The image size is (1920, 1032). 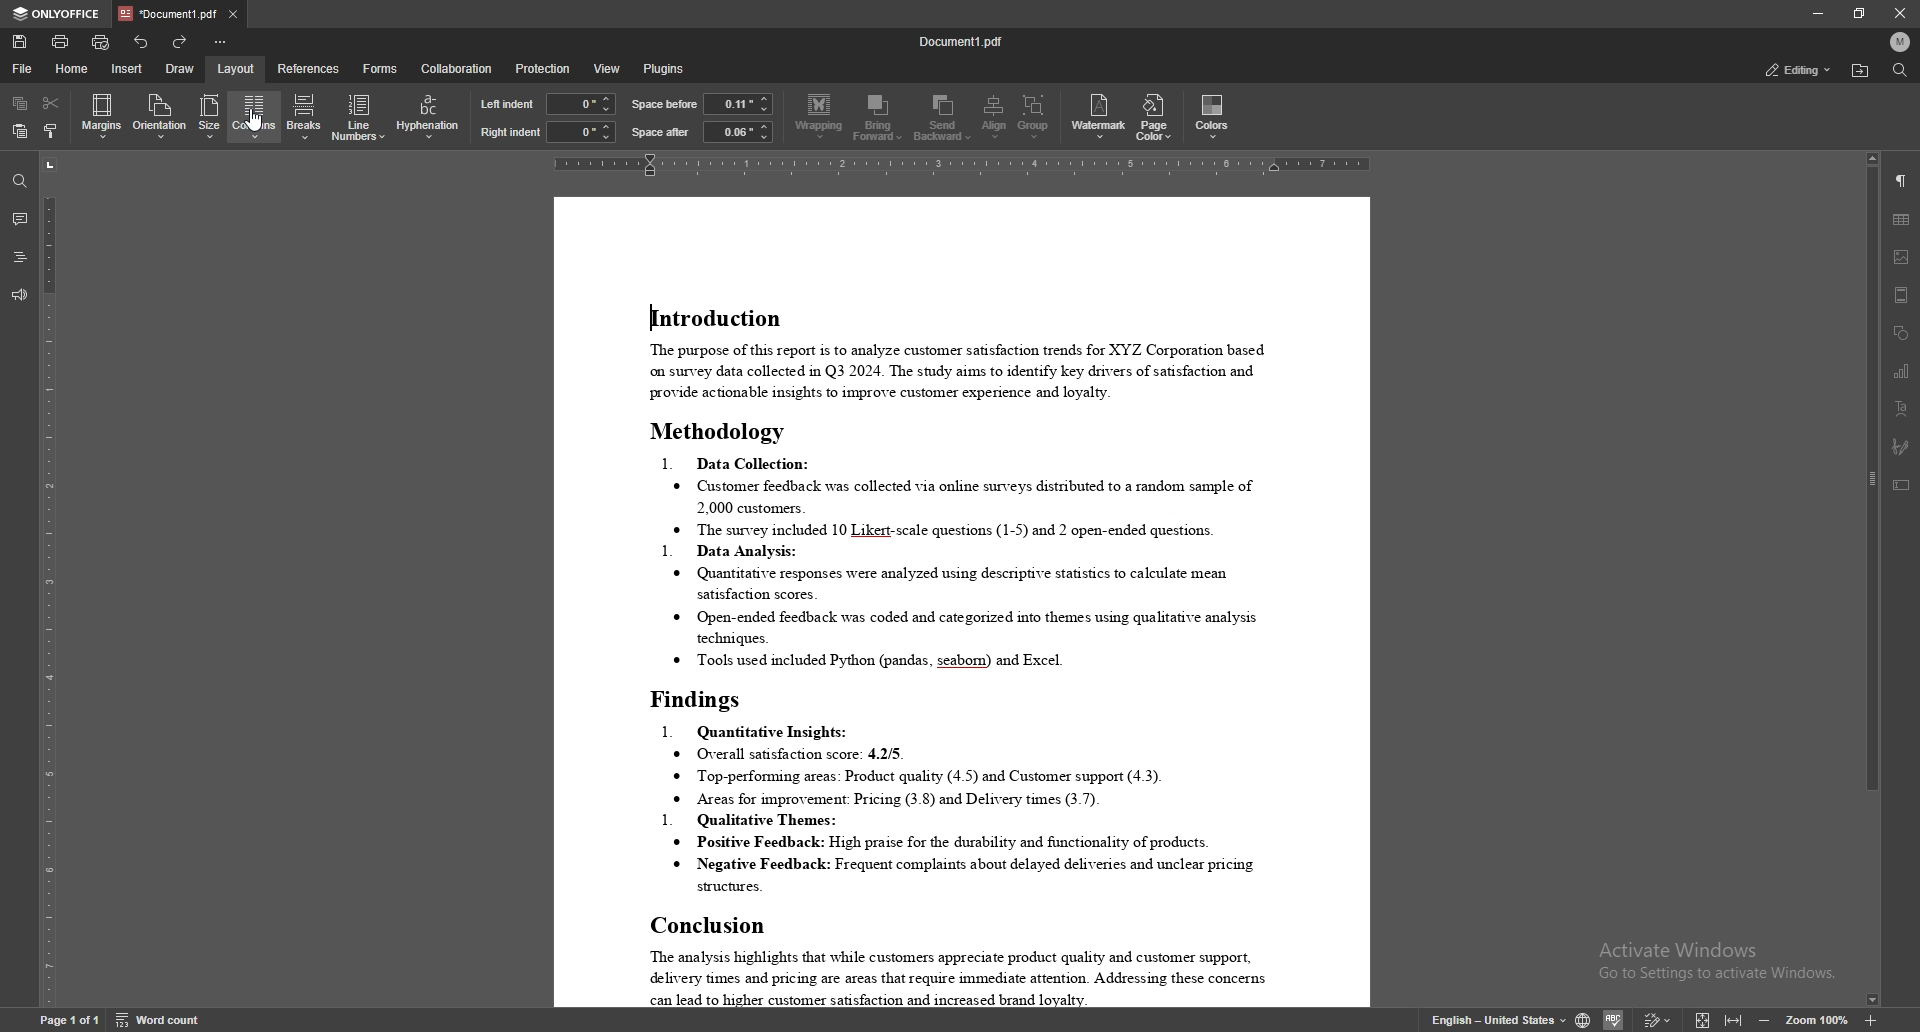 What do you see at coordinates (20, 181) in the screenshot?
I see `find` at bounding box center [20, 181].